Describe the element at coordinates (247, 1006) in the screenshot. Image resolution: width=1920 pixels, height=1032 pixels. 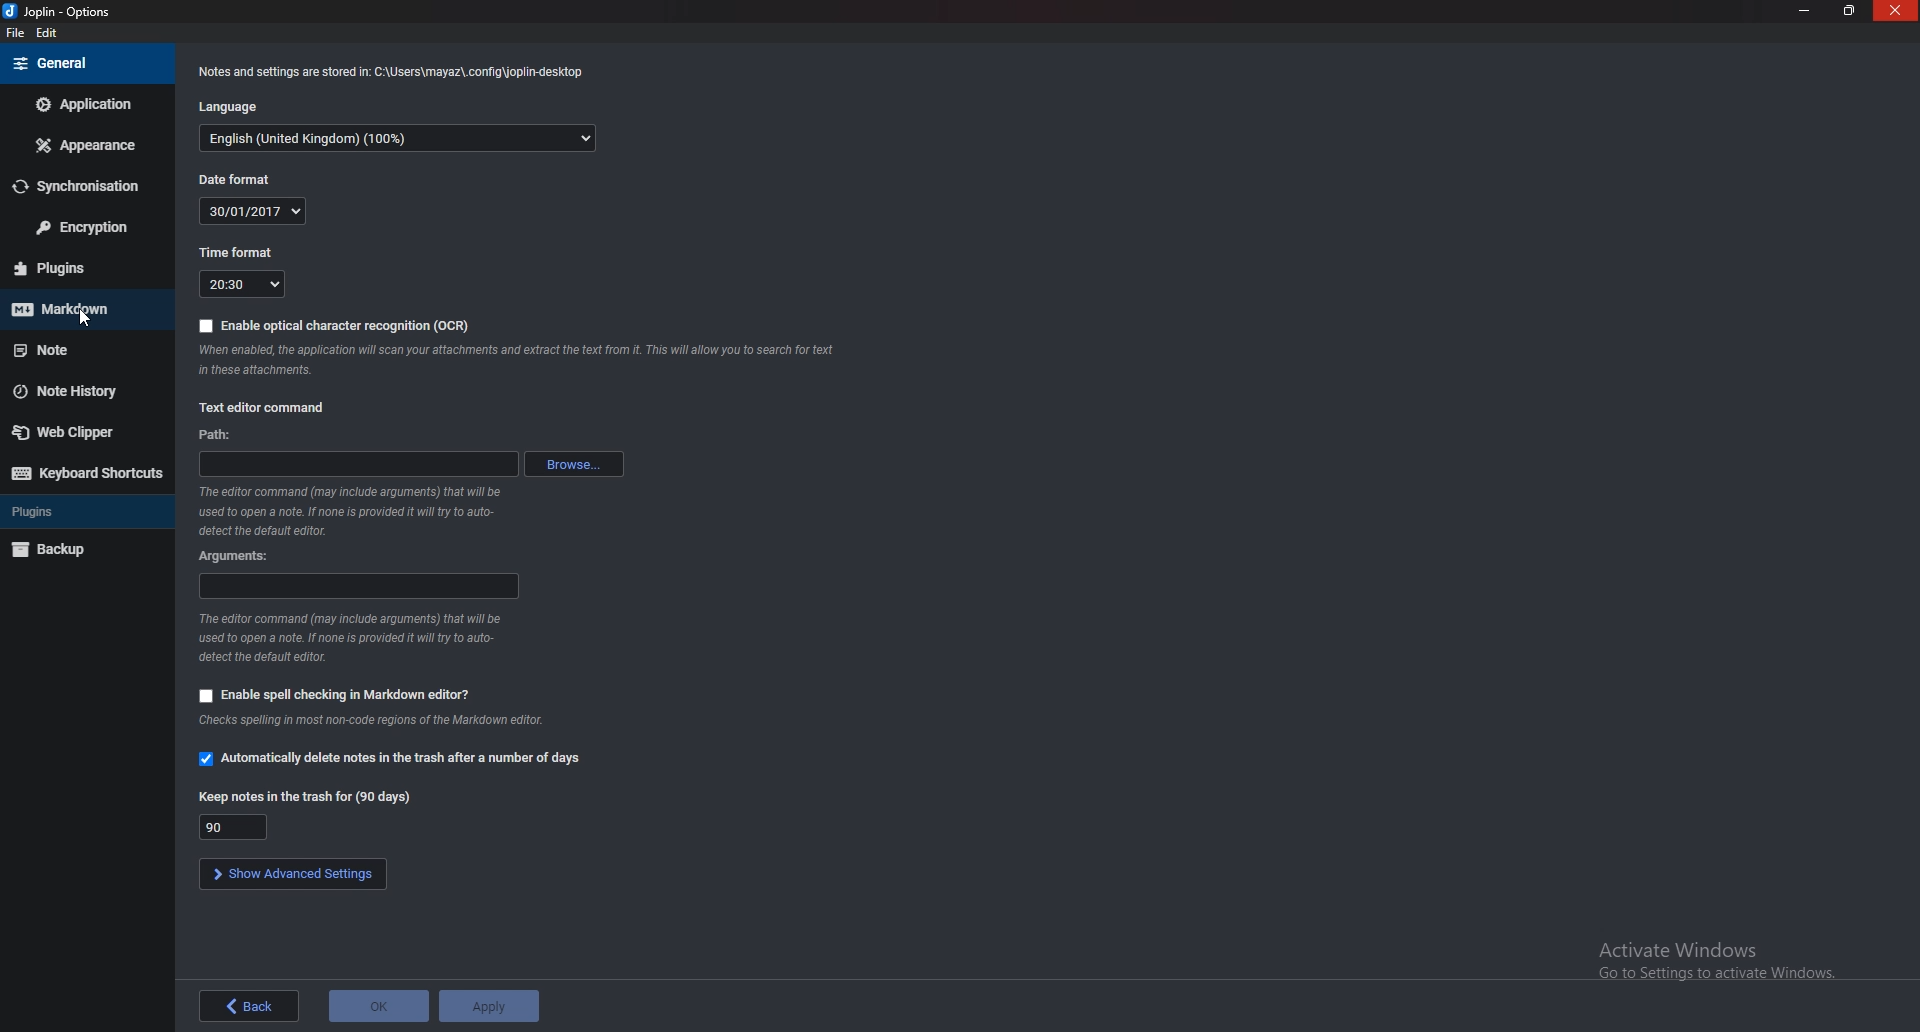
I see `back` at that location.